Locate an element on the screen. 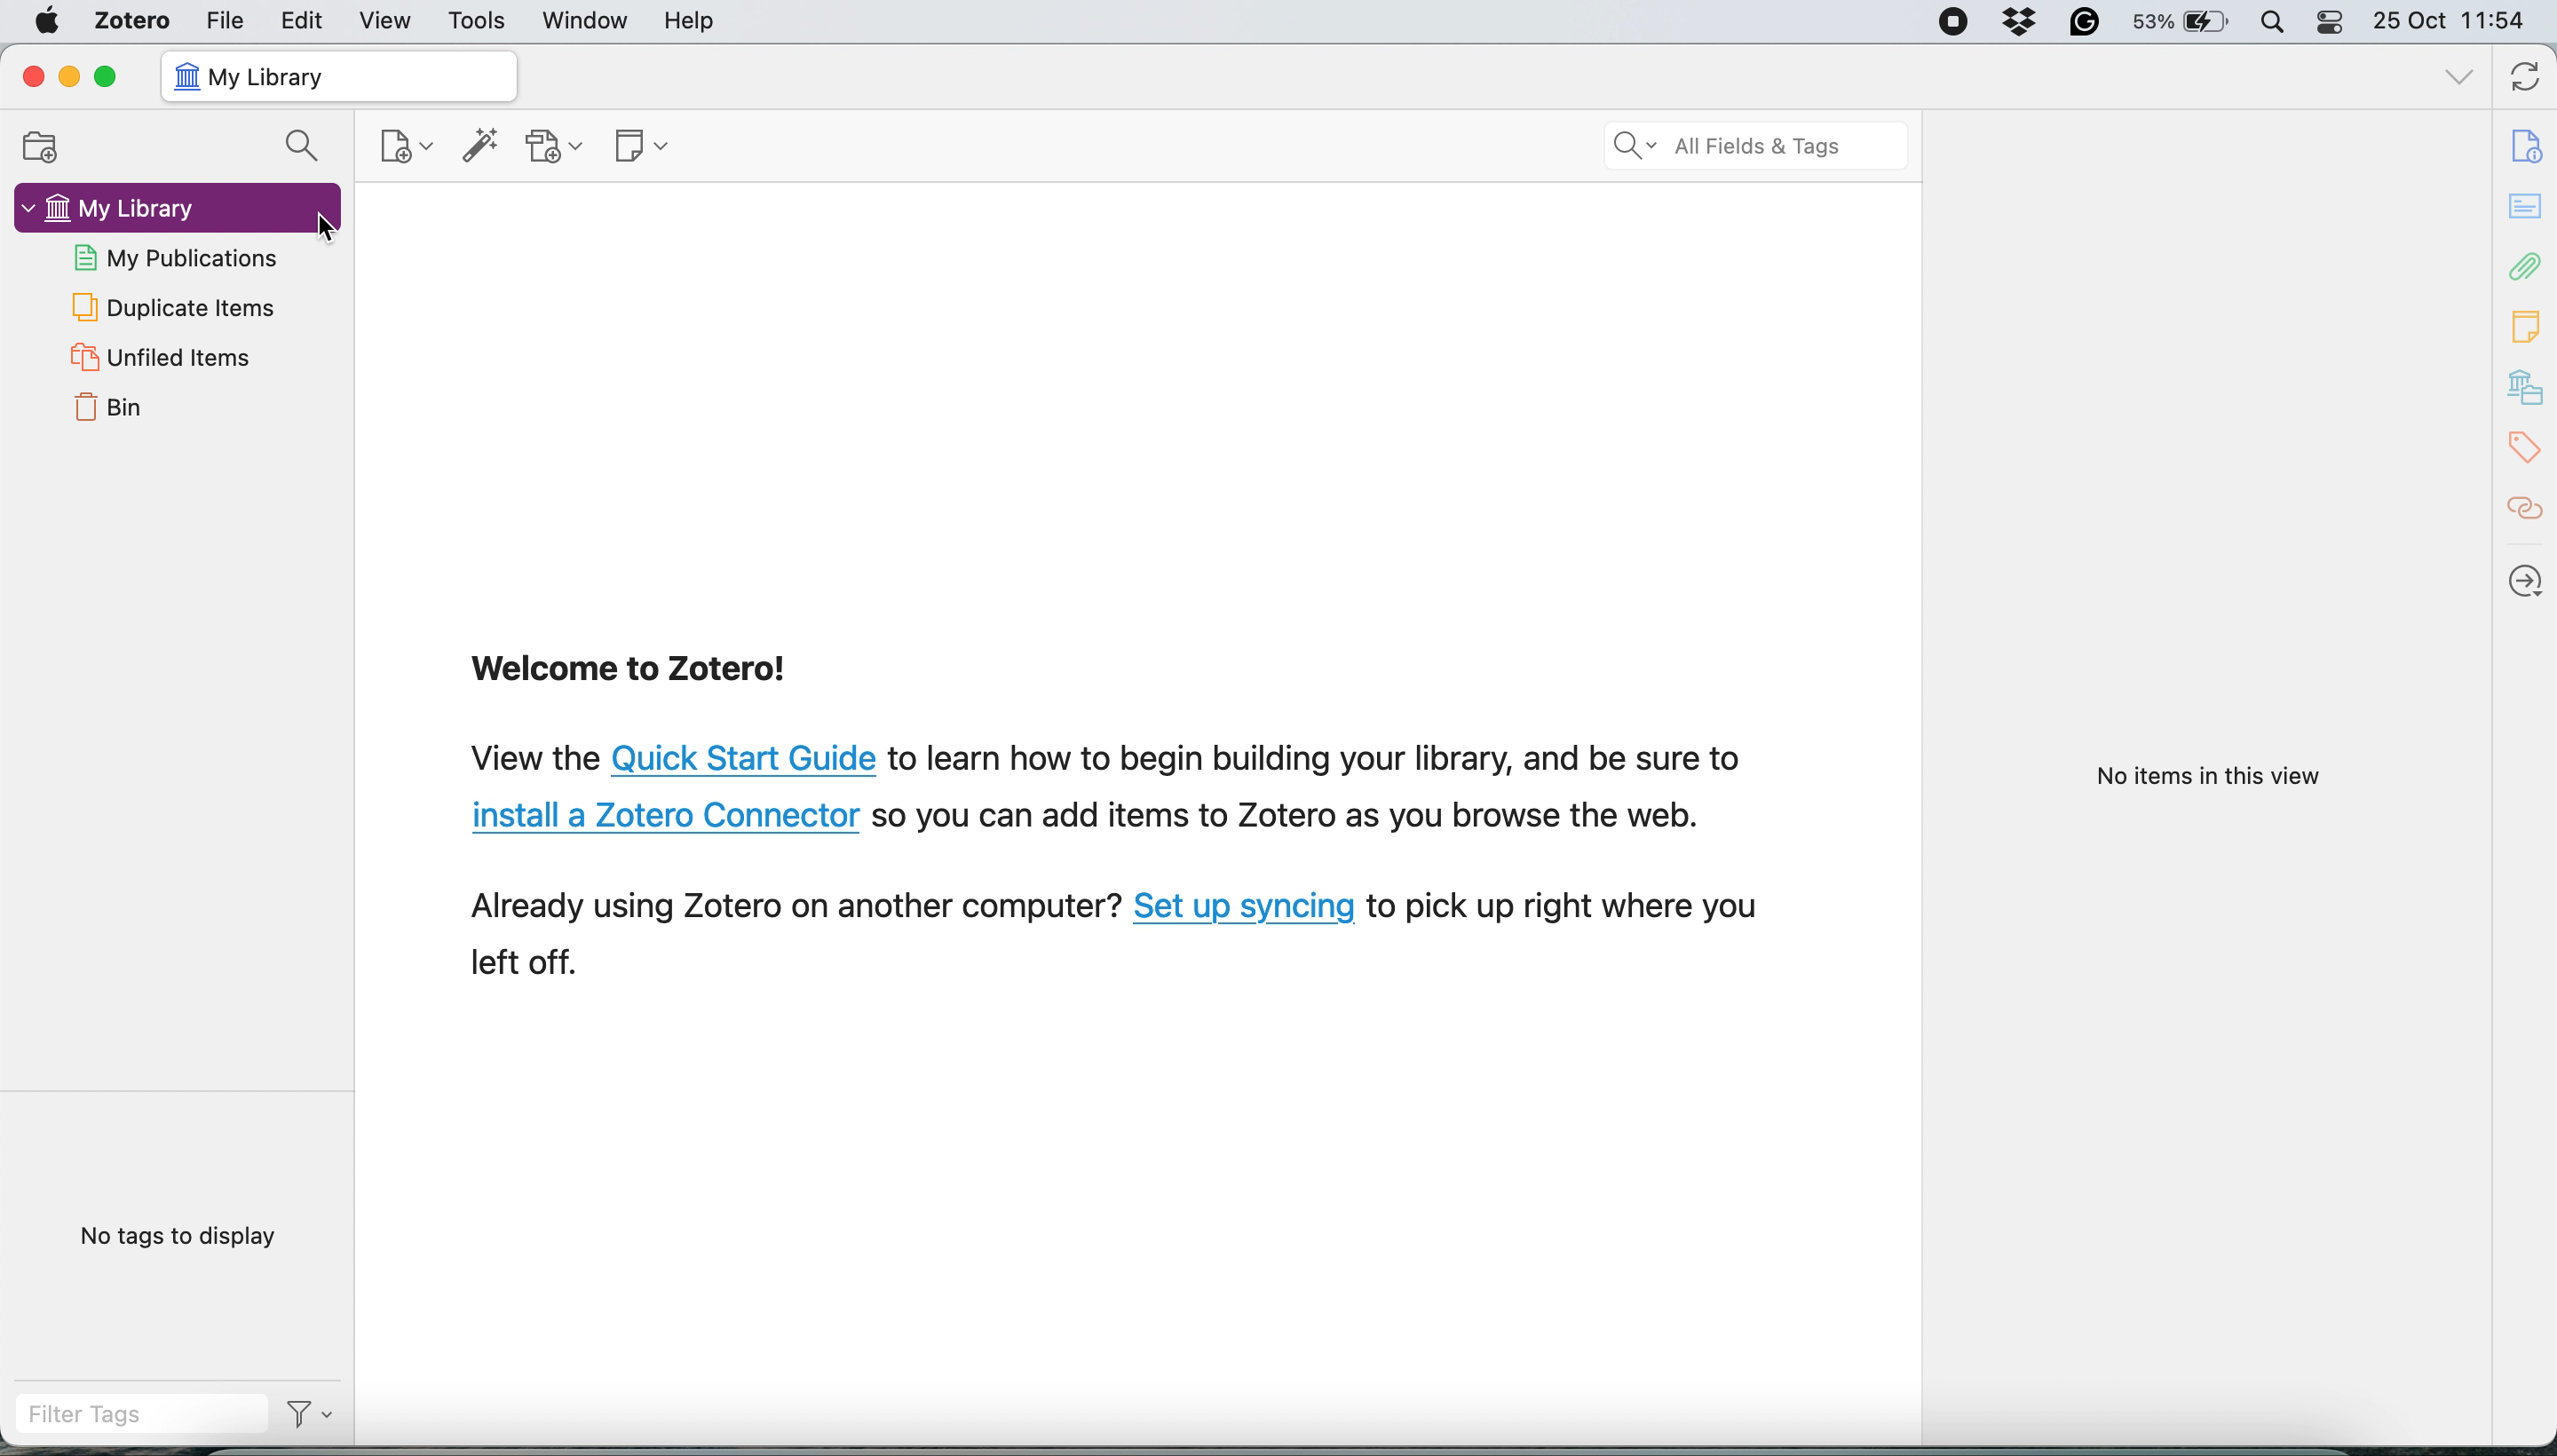 The width and height of the screenshot is (2557, 1456). bin is located at coordinates (108, 413).